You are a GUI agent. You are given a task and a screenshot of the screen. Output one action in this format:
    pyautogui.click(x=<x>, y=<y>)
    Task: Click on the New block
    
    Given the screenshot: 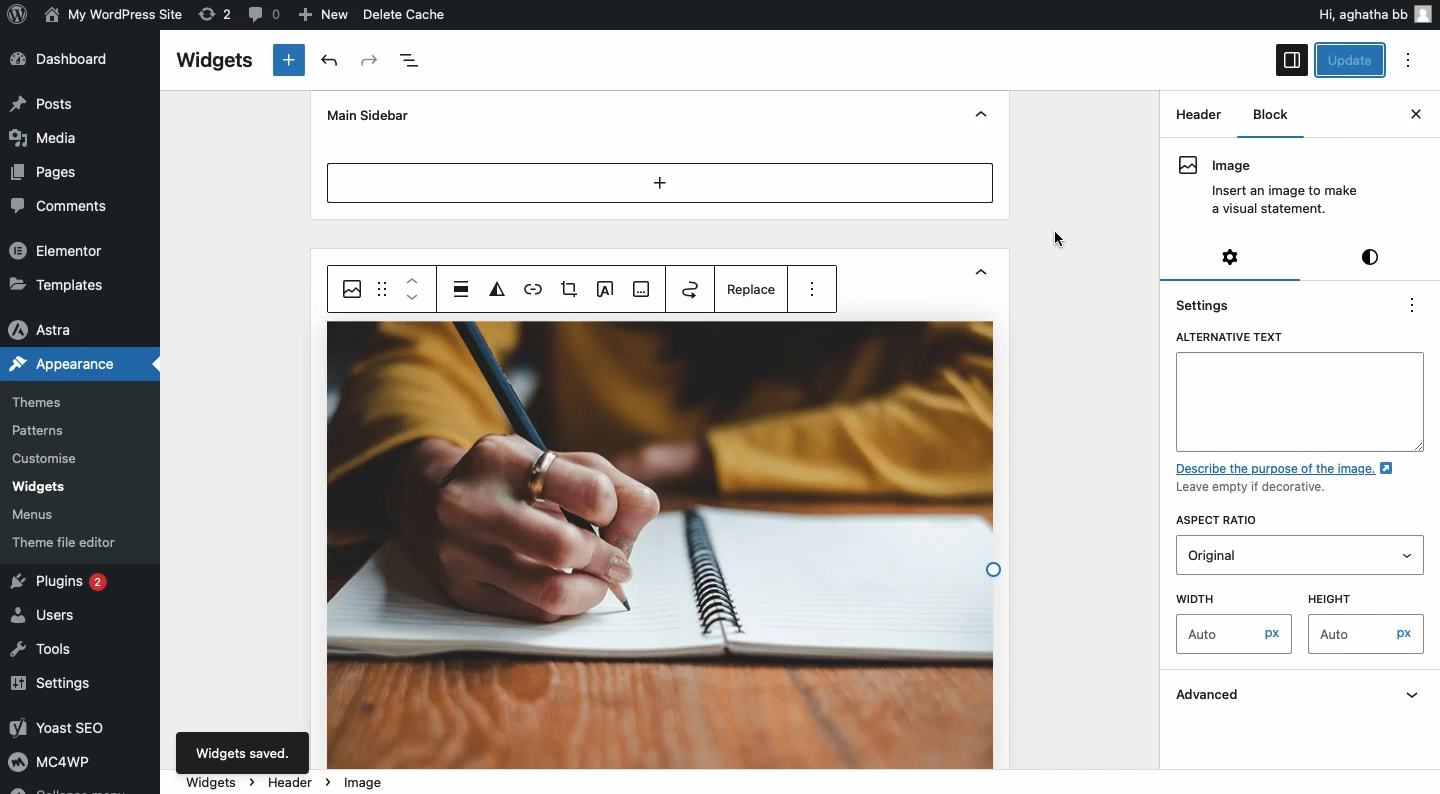 What is the action you would take?
    pyautogui.click(x=290, y=60)
    